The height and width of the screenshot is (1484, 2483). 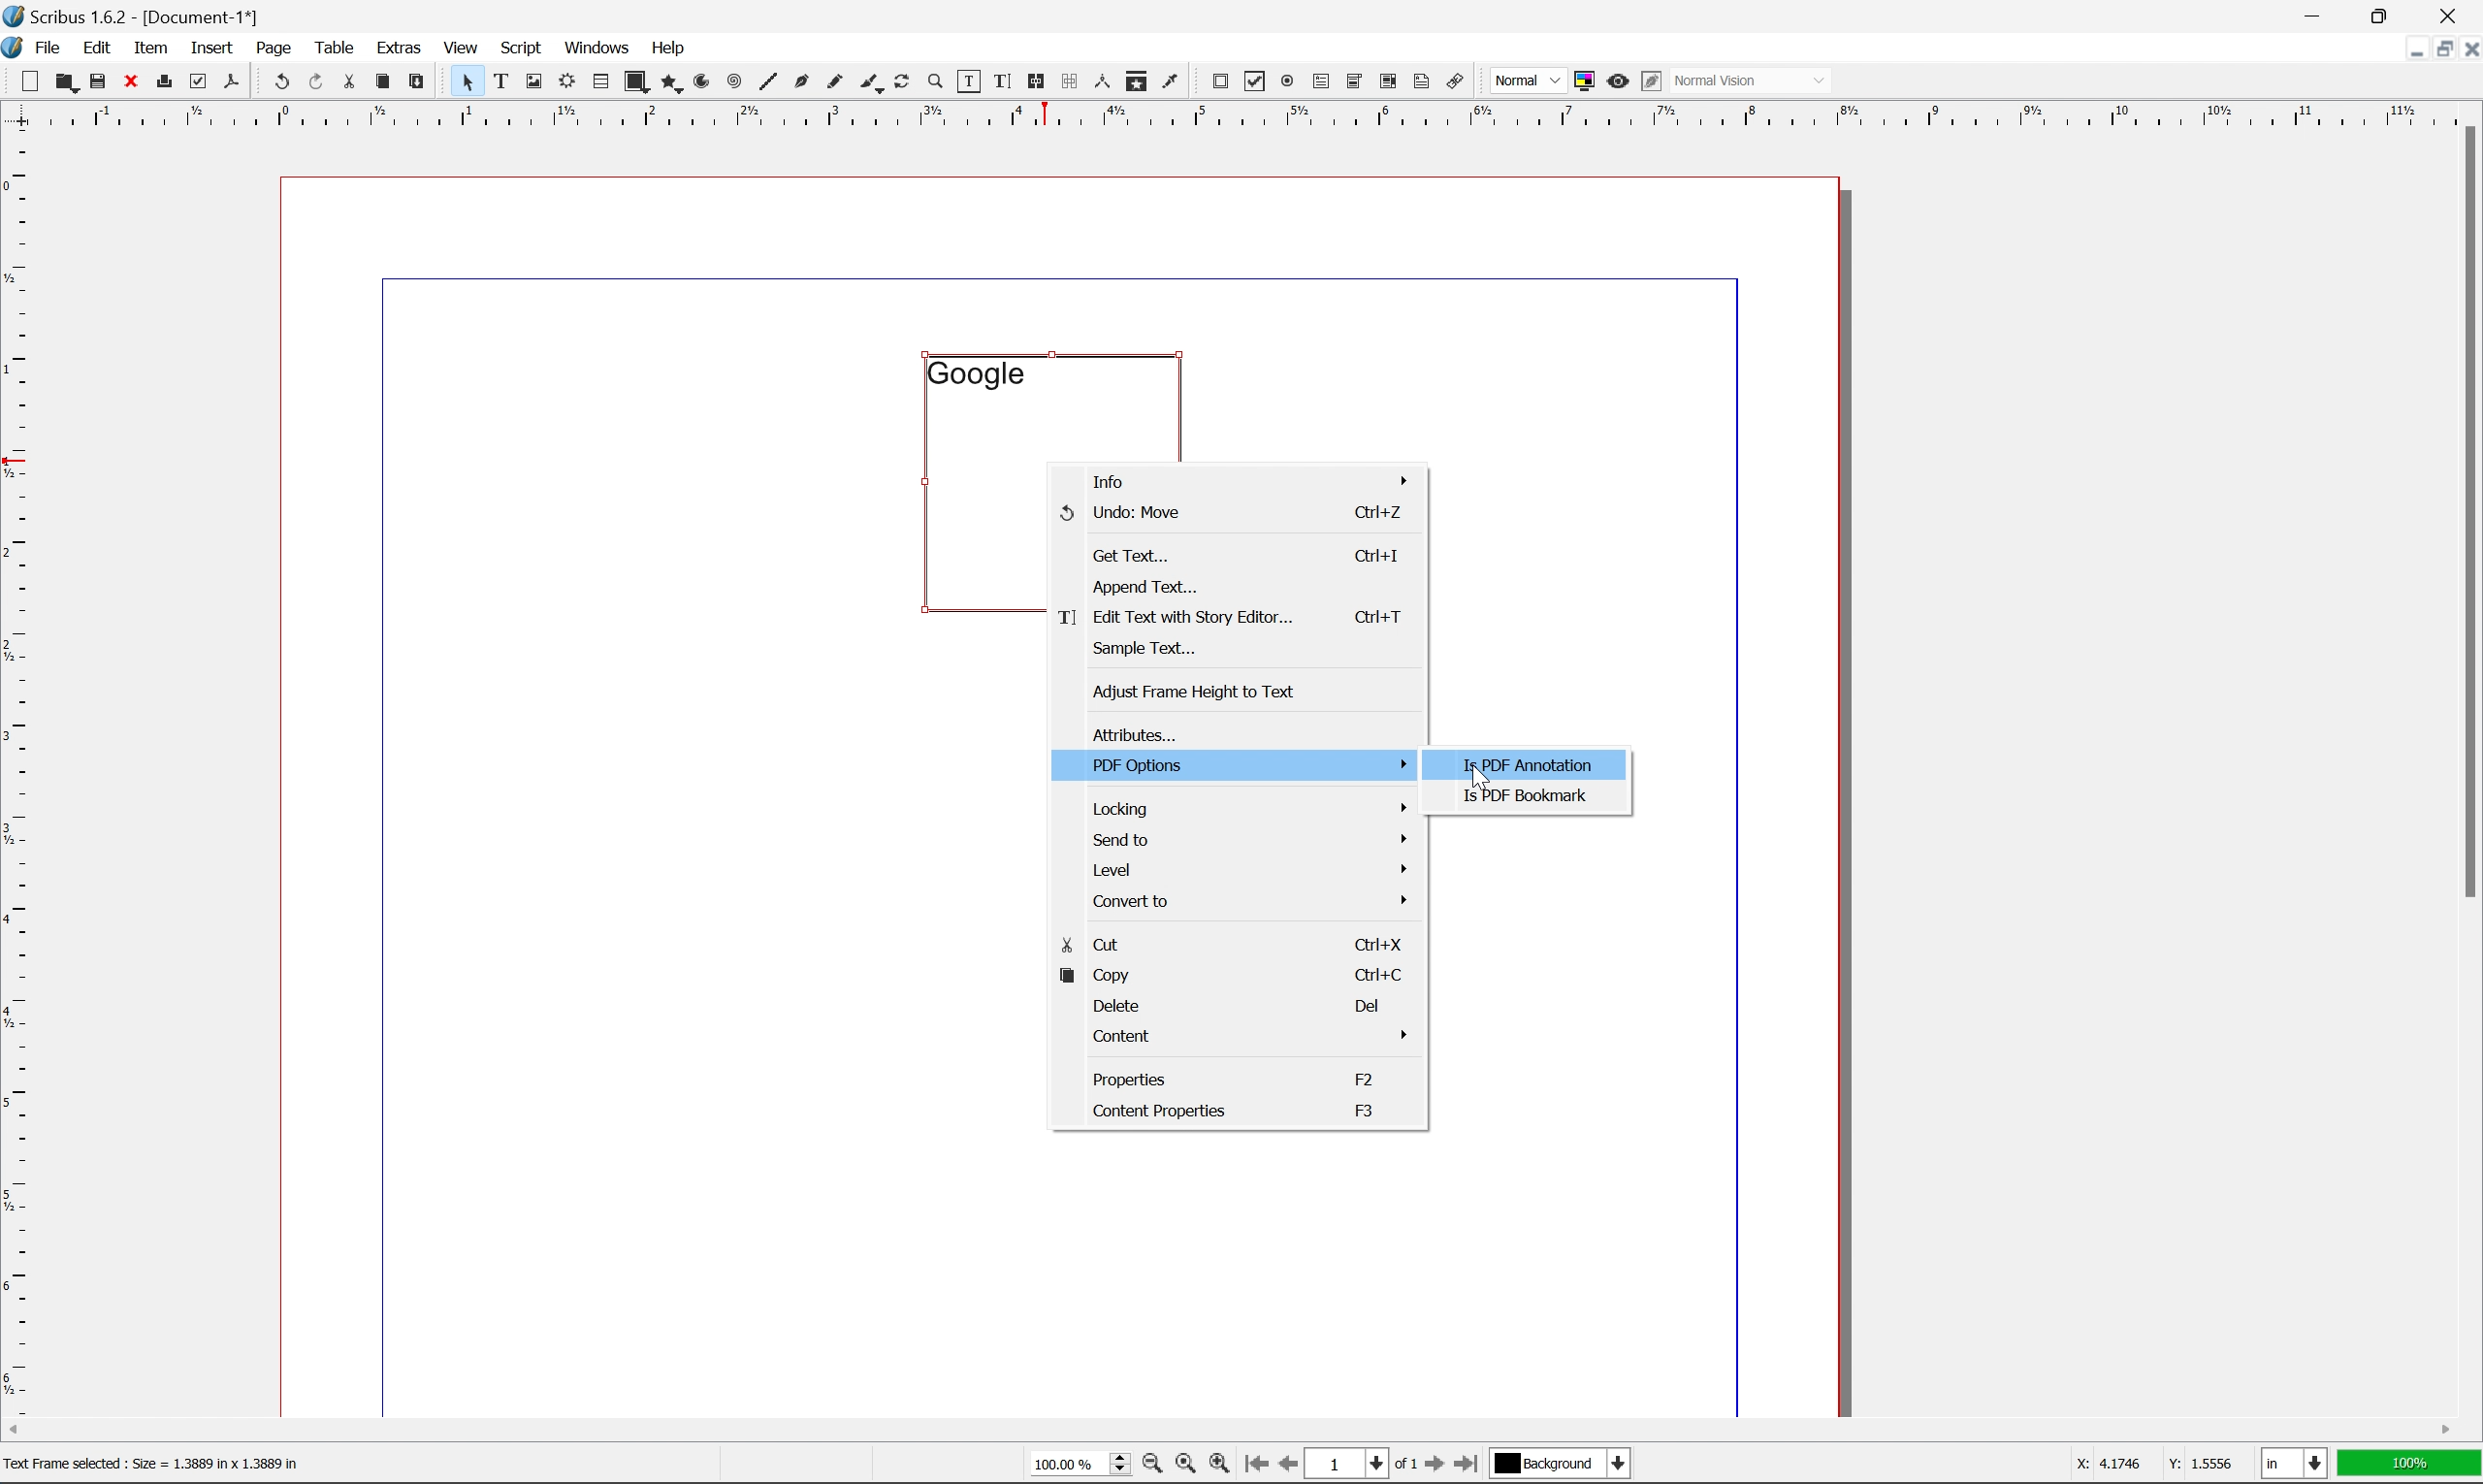 What do you see at coordinates (1465, 1464) in the screenshot?
I see `go to last page` at bounding box center [1465, 1464].